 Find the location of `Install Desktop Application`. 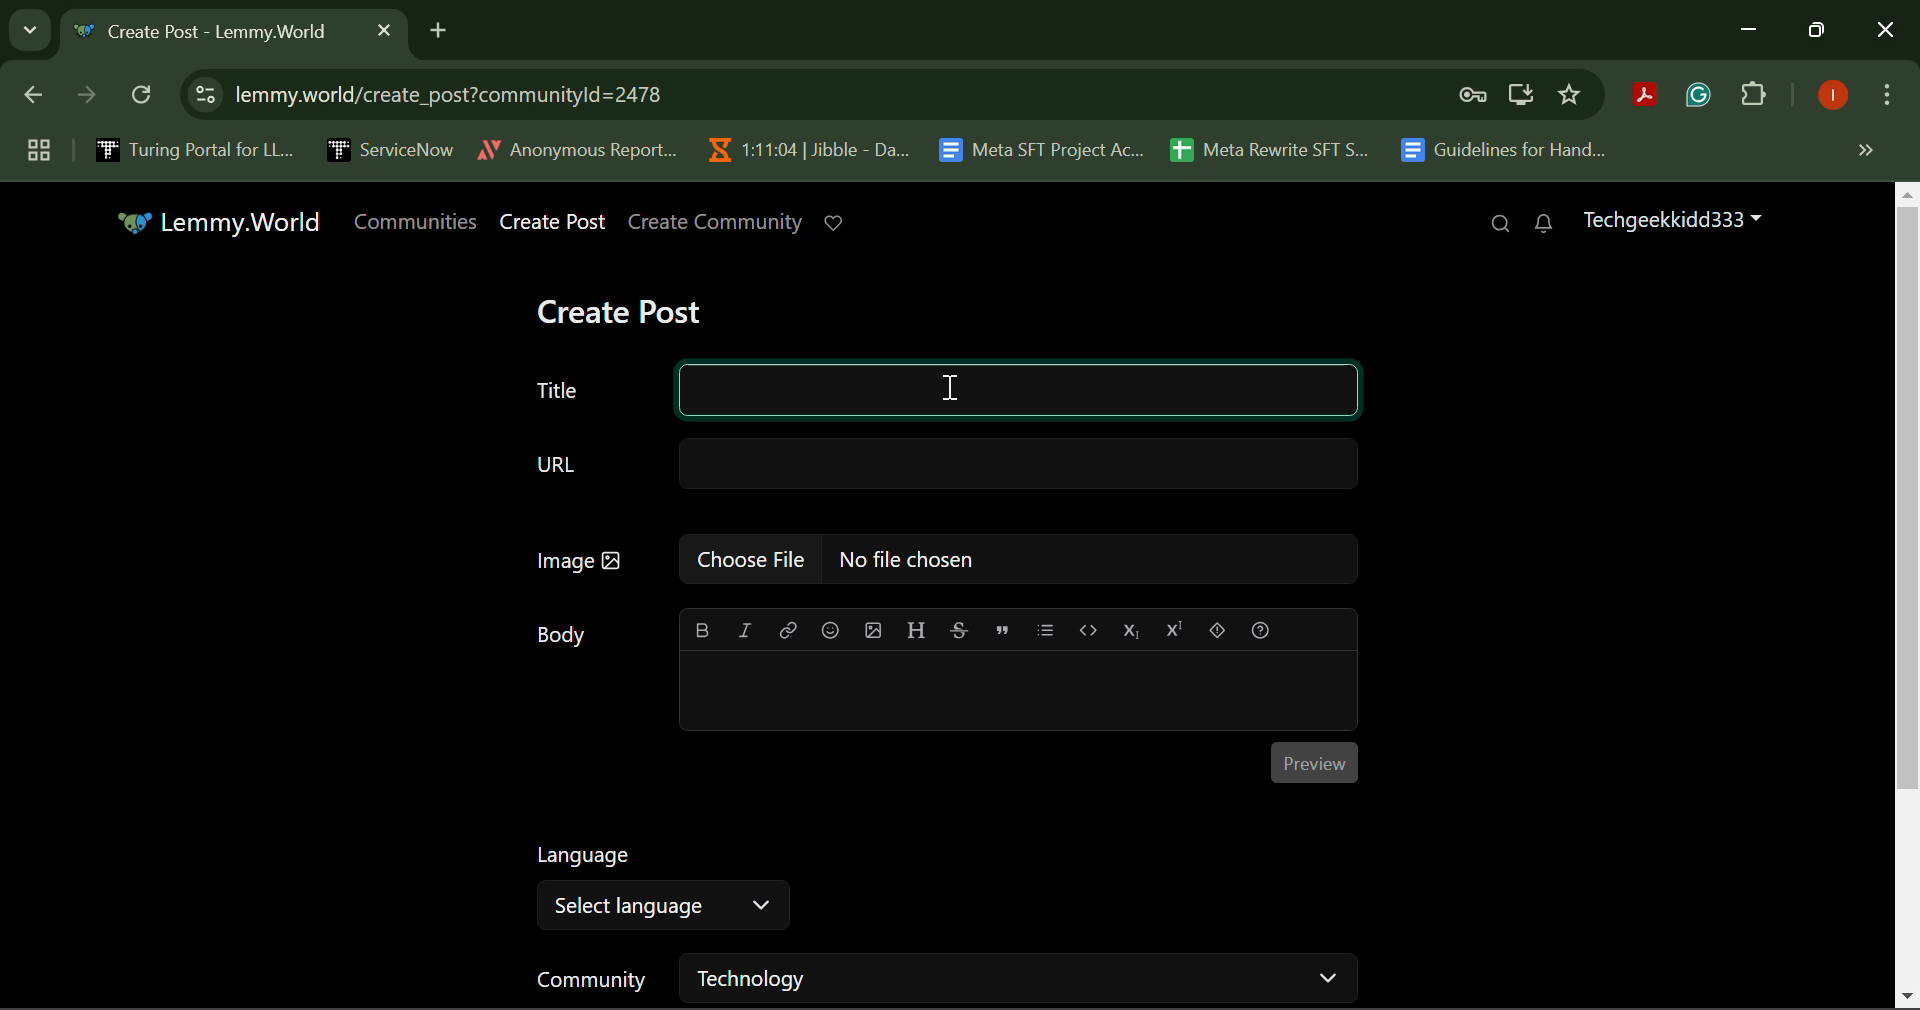

Install Desktop Application is located at coordinates (1520, 97).